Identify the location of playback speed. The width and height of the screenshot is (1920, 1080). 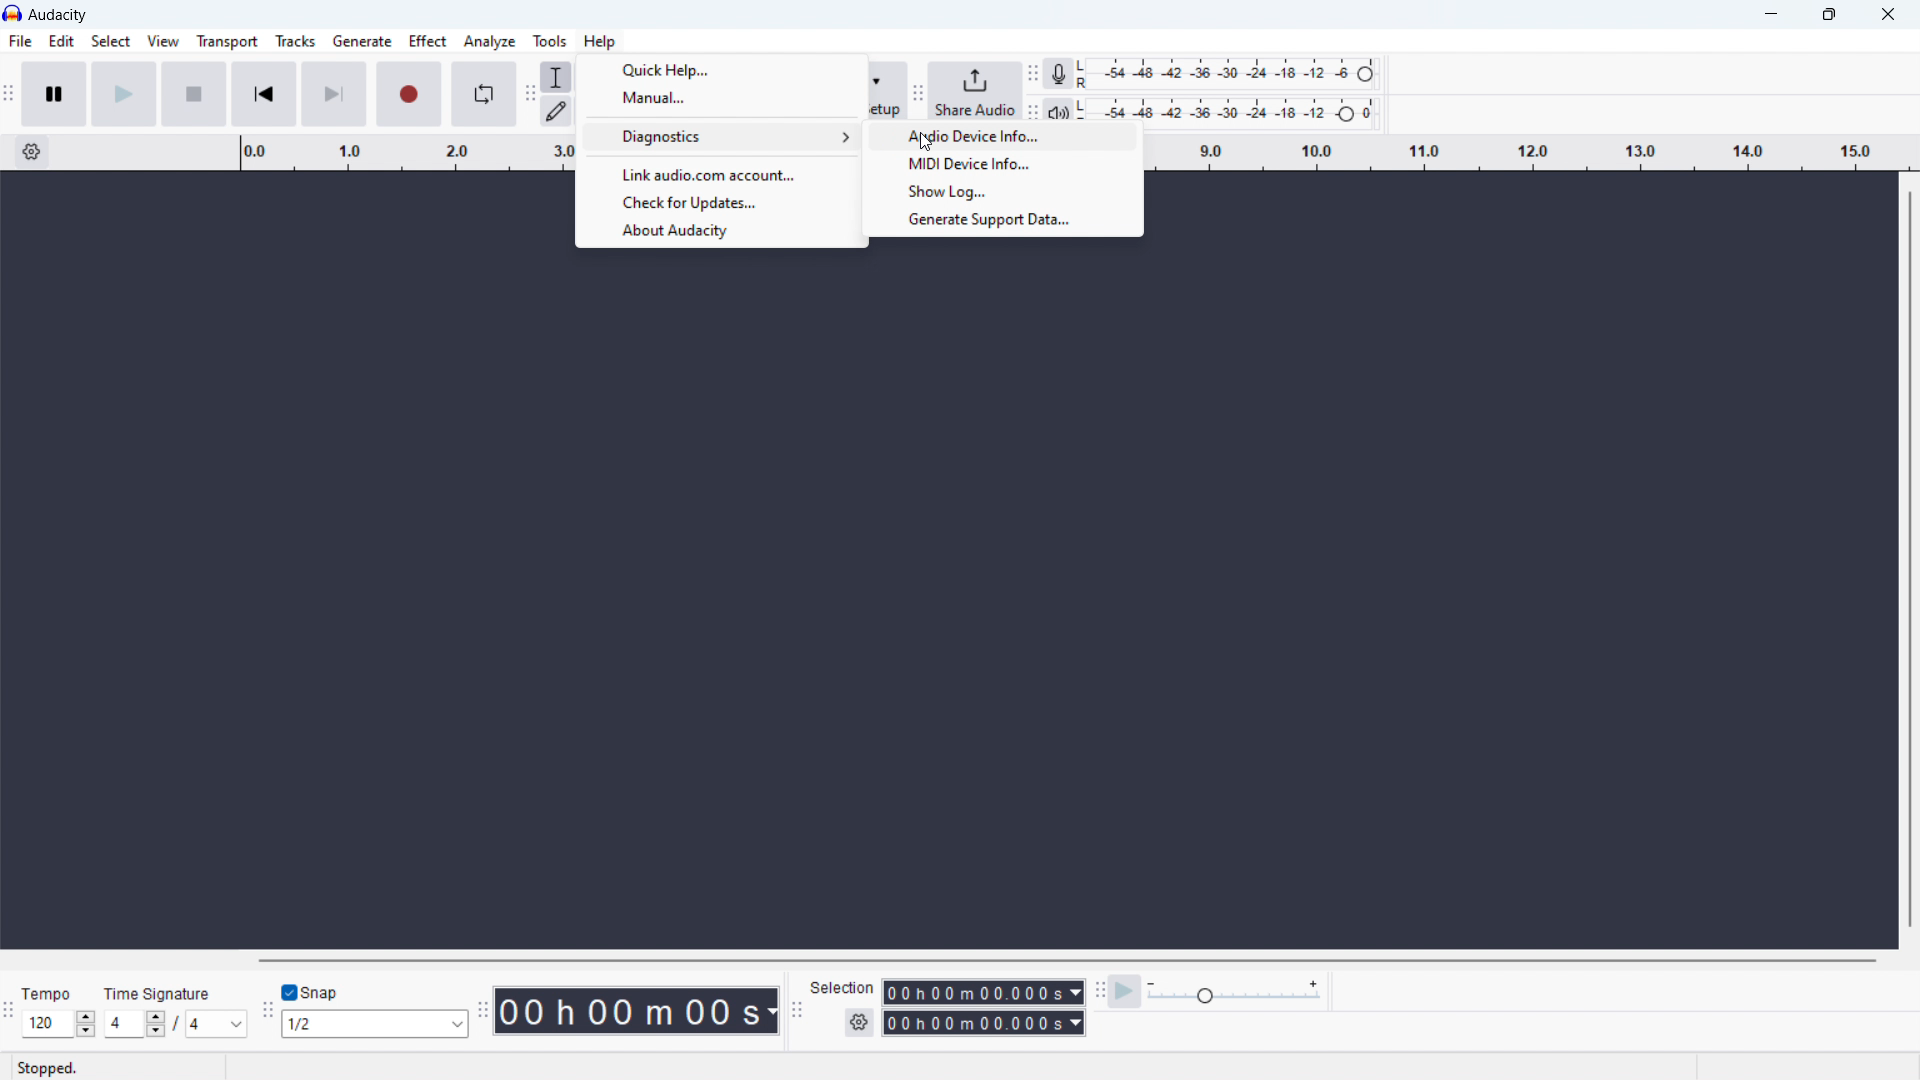
(1235, 993).